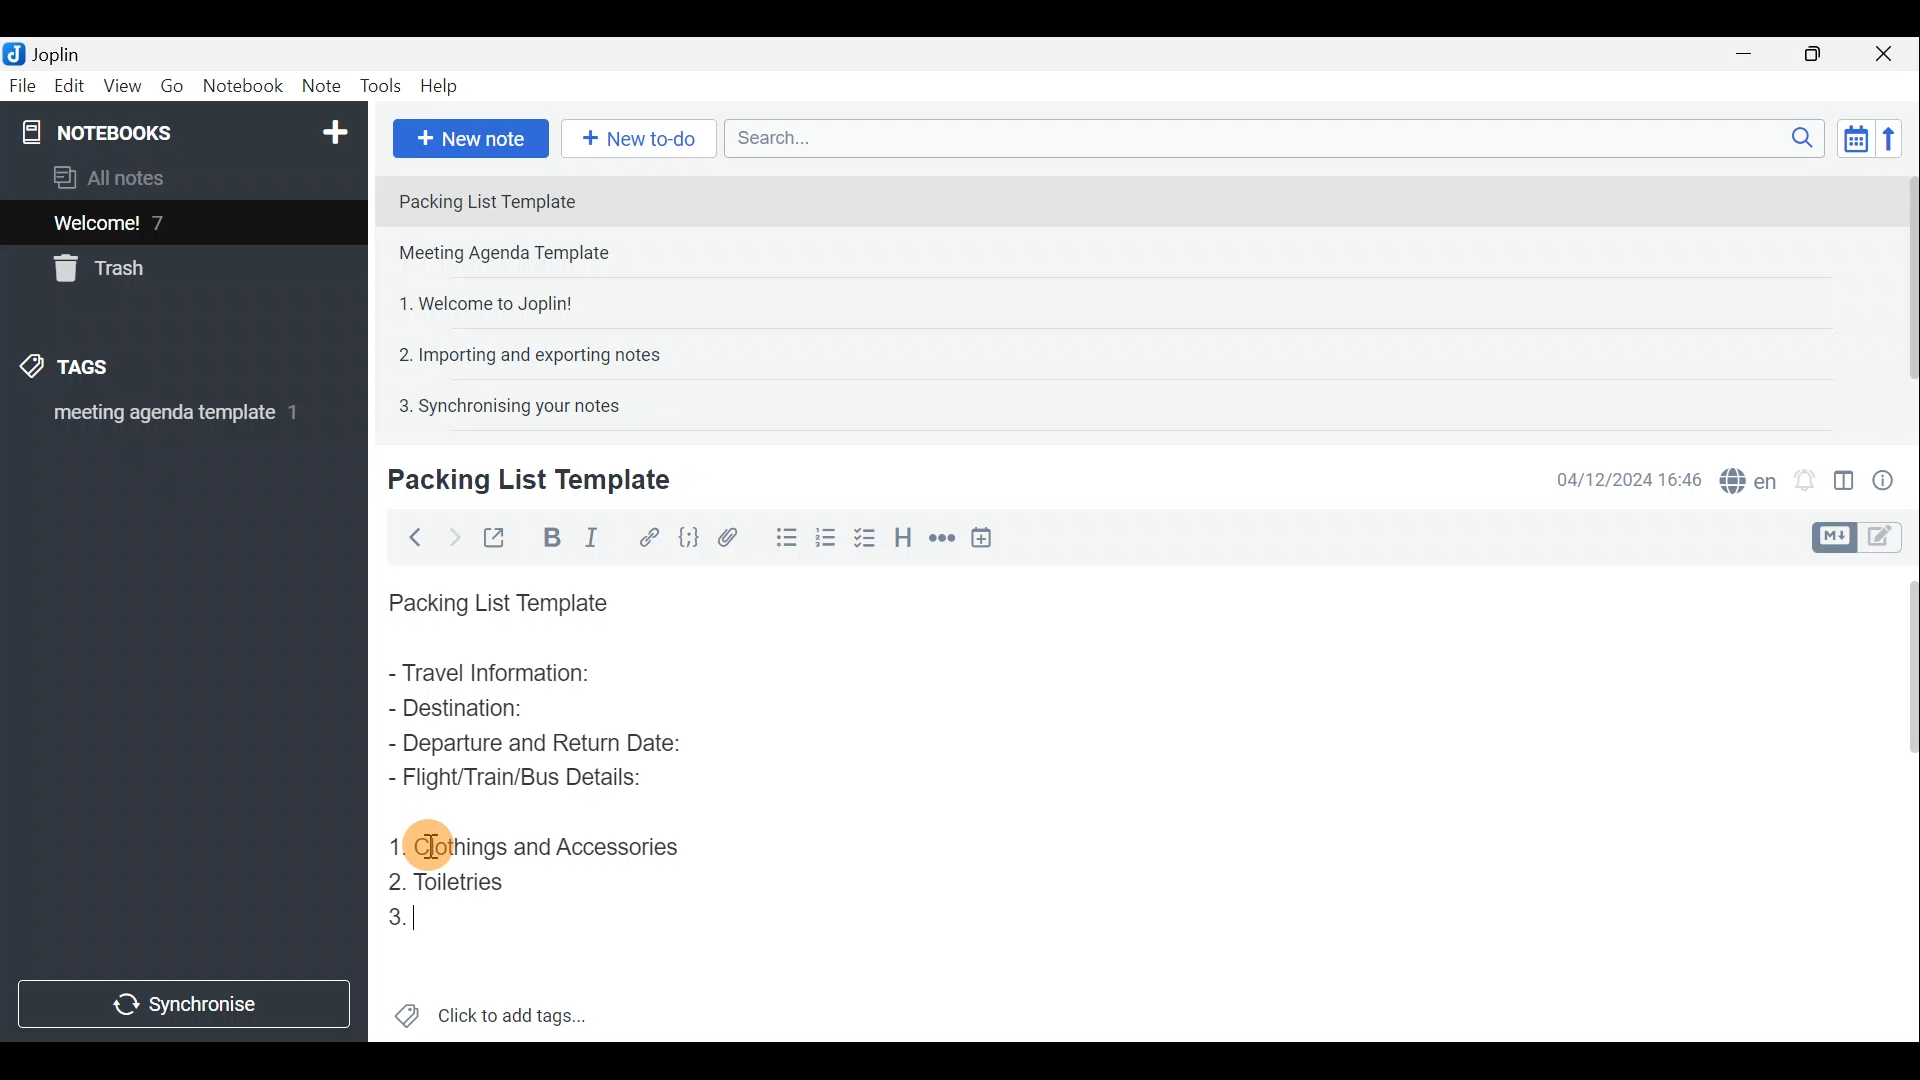 The height and width of the screenshot is (1080, 1920). Describe the element at coordinates (172, 419) in the screenshot. I see `meeting agenda template` at that location.